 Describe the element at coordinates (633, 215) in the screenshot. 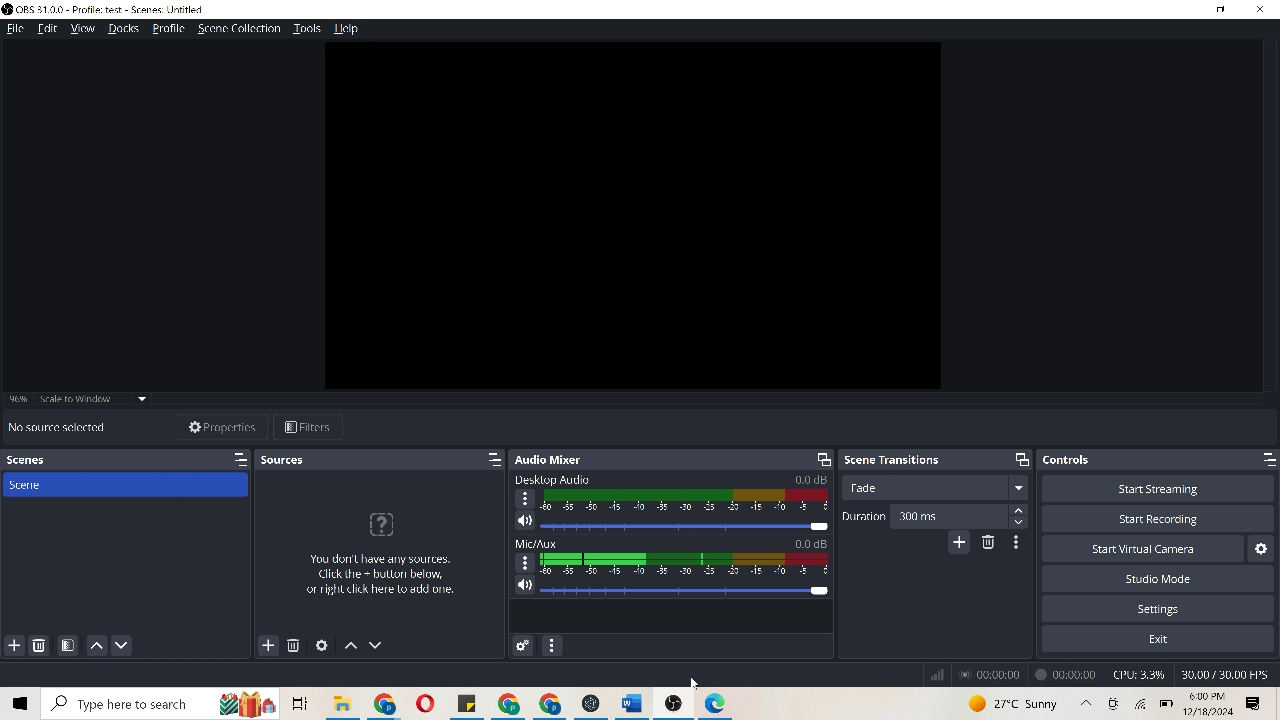

I see `video clip` at that location.